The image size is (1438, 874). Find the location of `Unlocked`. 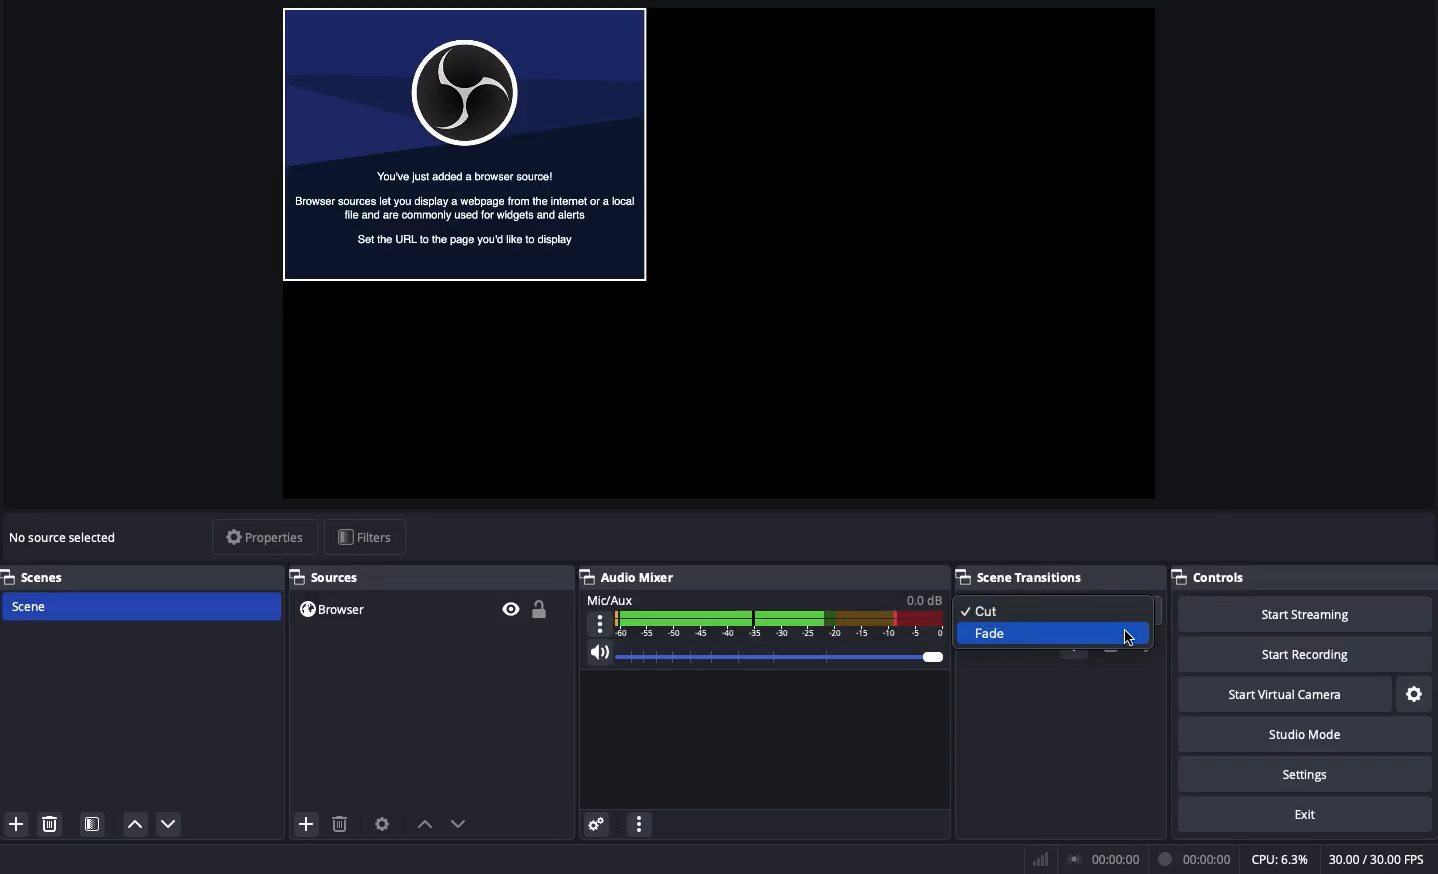

Unlocked is located at coordinates (541, 609).